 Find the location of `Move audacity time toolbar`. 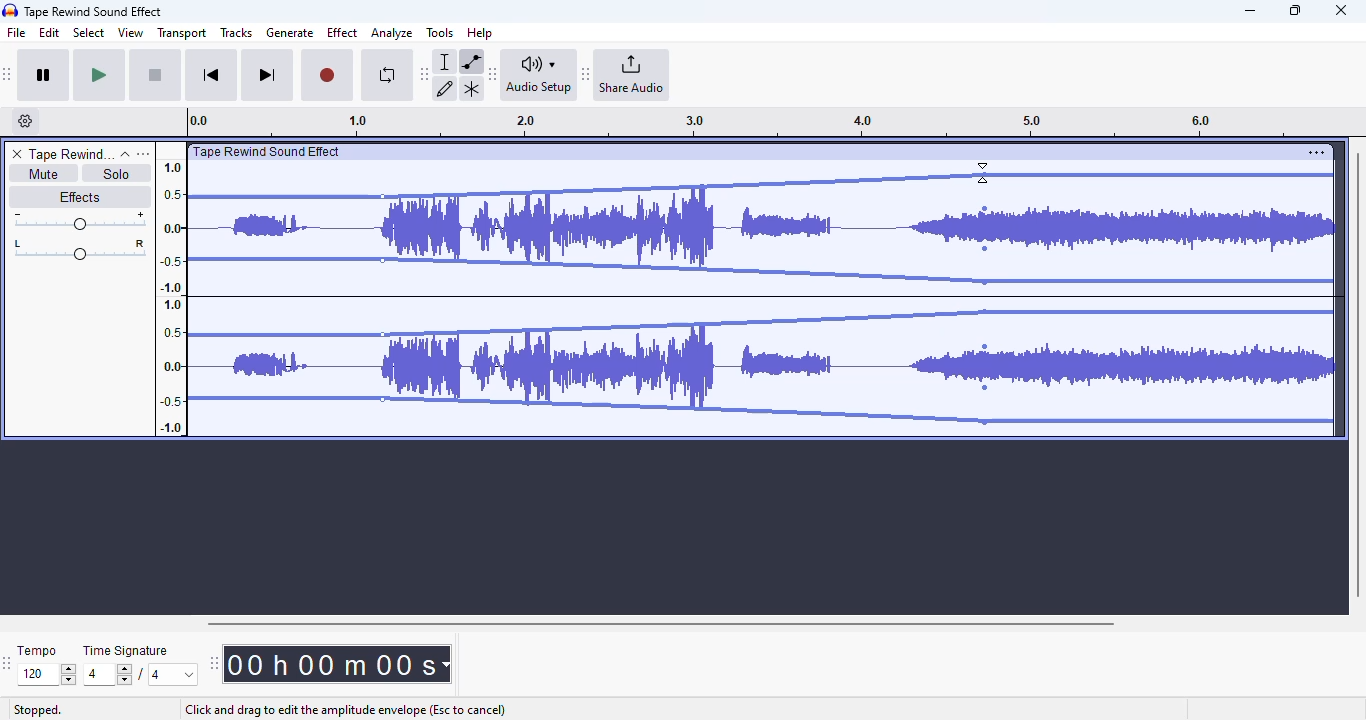

Move audacity time toolbar is located at coordinates (213, 663).